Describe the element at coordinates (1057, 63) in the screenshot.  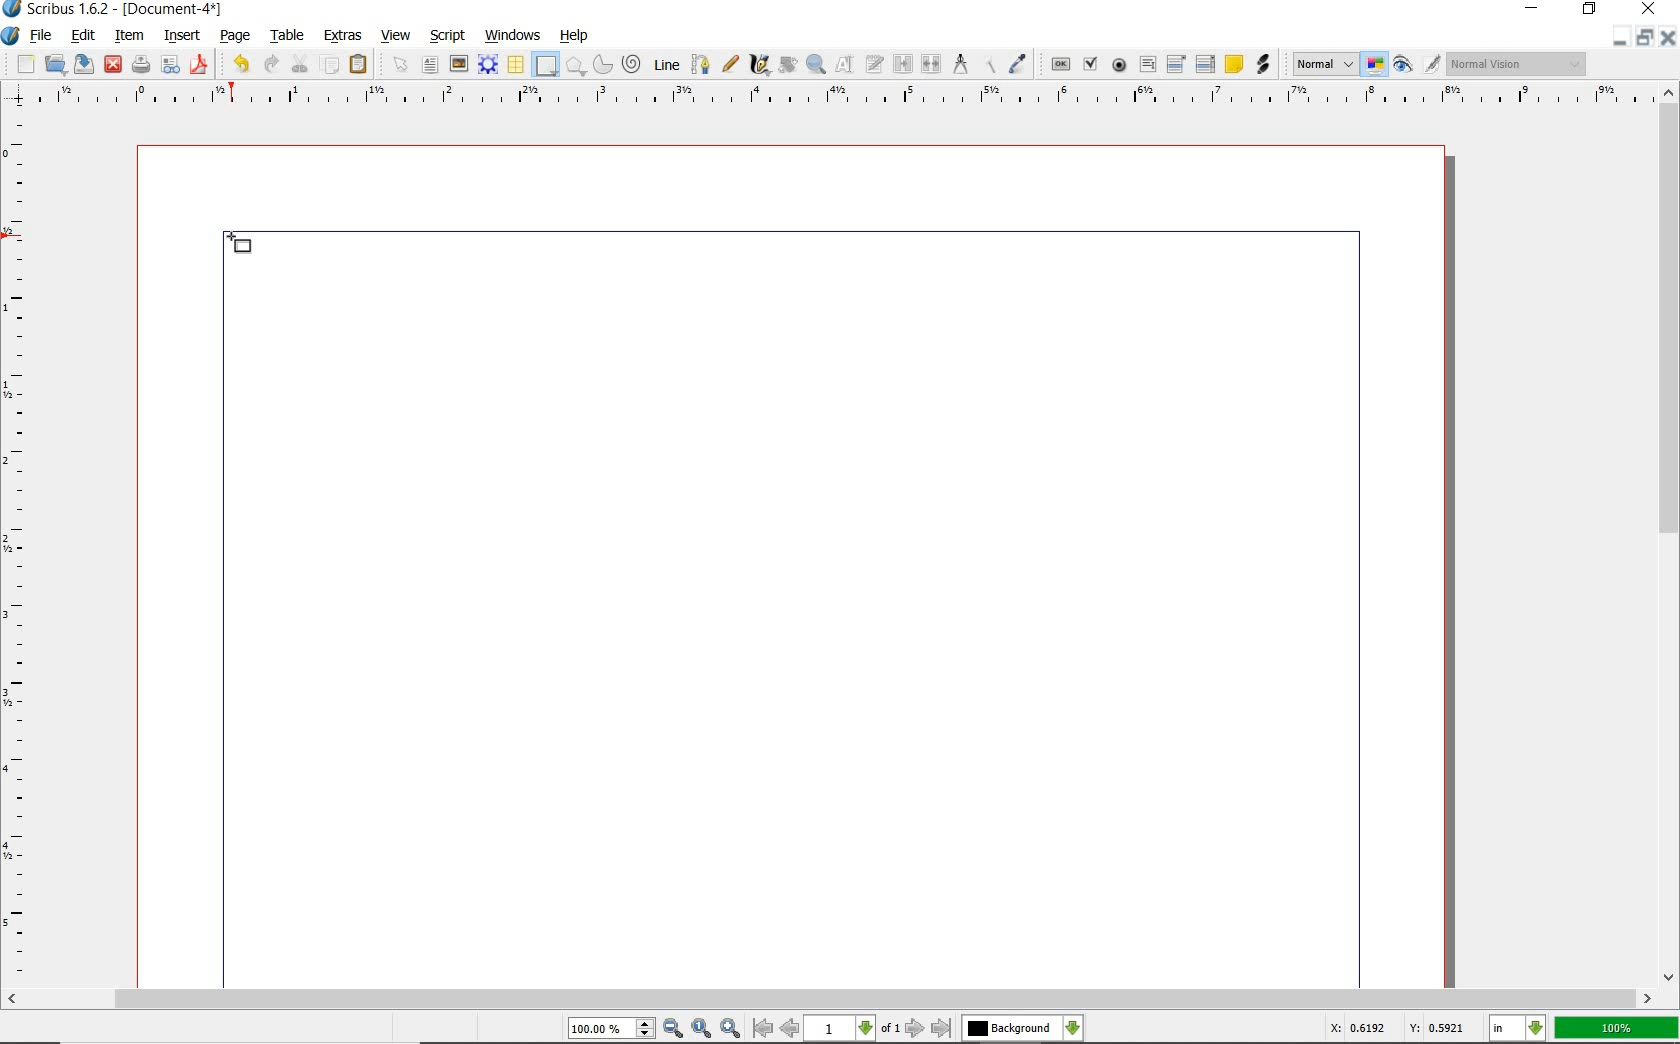
I see `pdf push button` at that location.